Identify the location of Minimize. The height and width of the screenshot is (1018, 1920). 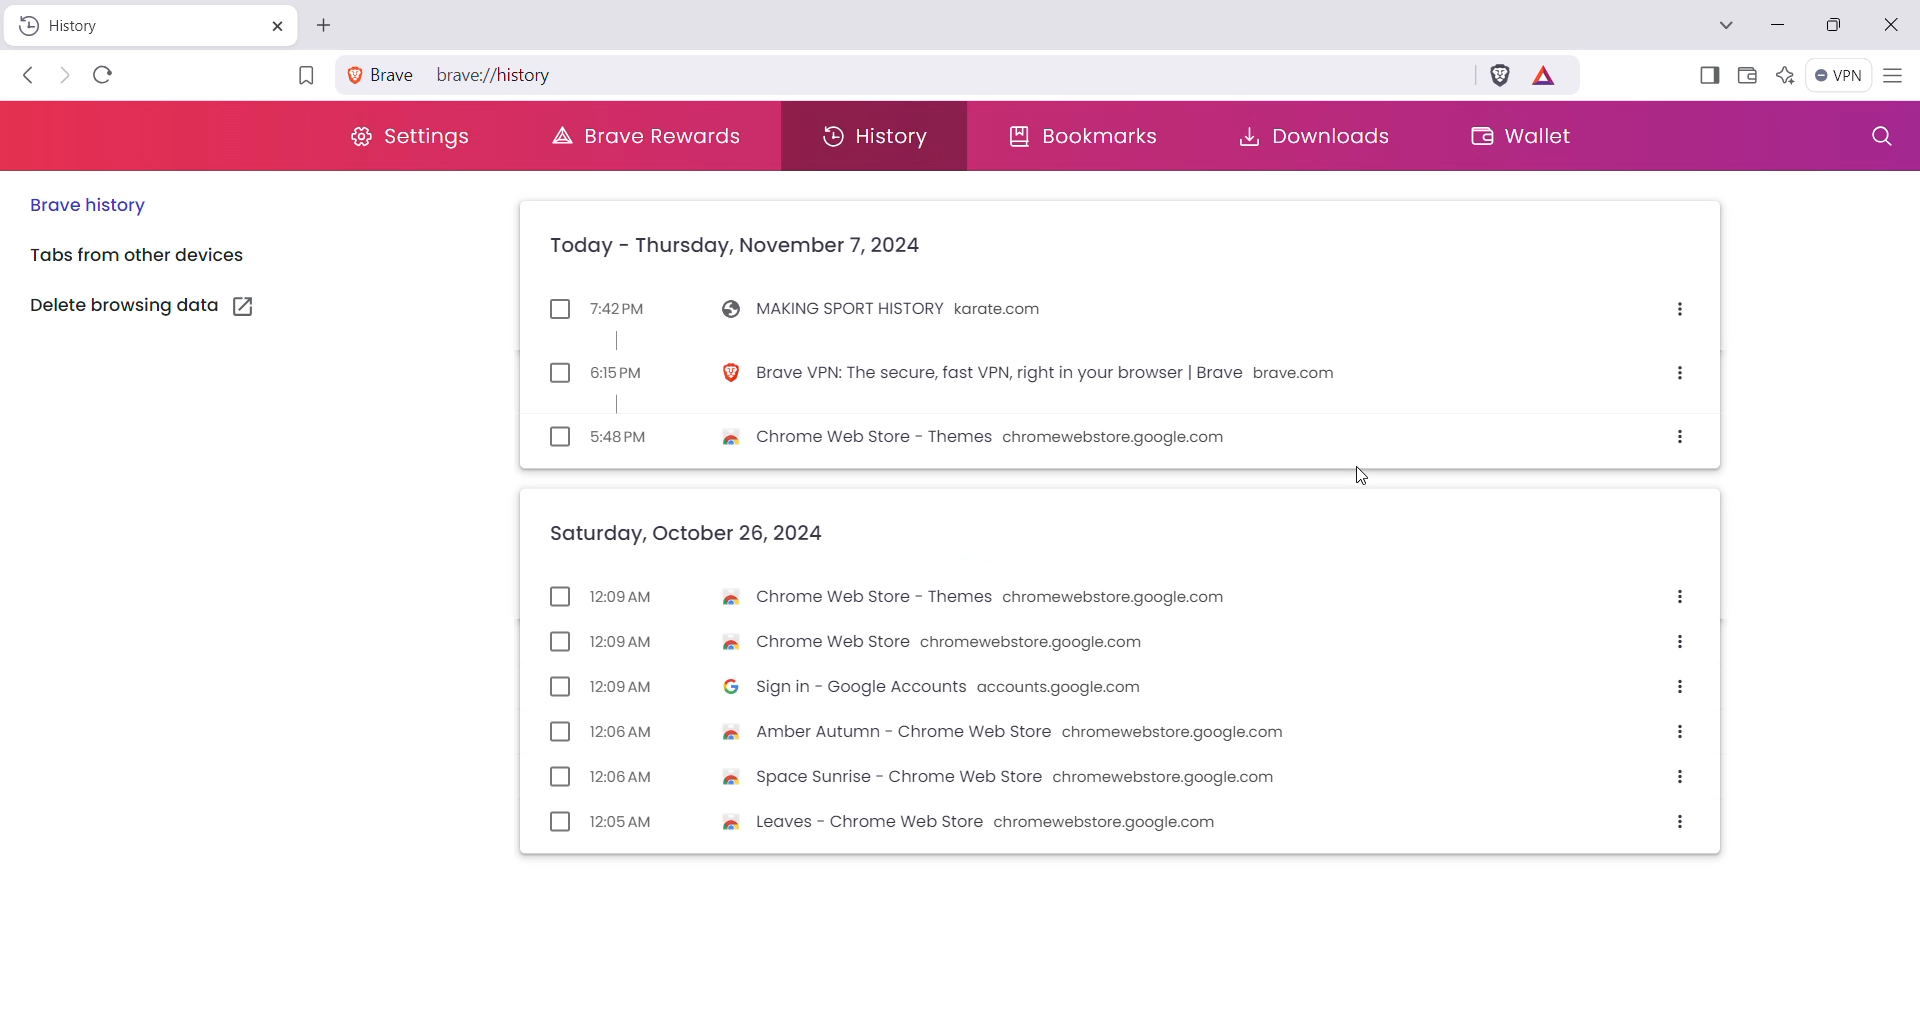
(1777, 24).